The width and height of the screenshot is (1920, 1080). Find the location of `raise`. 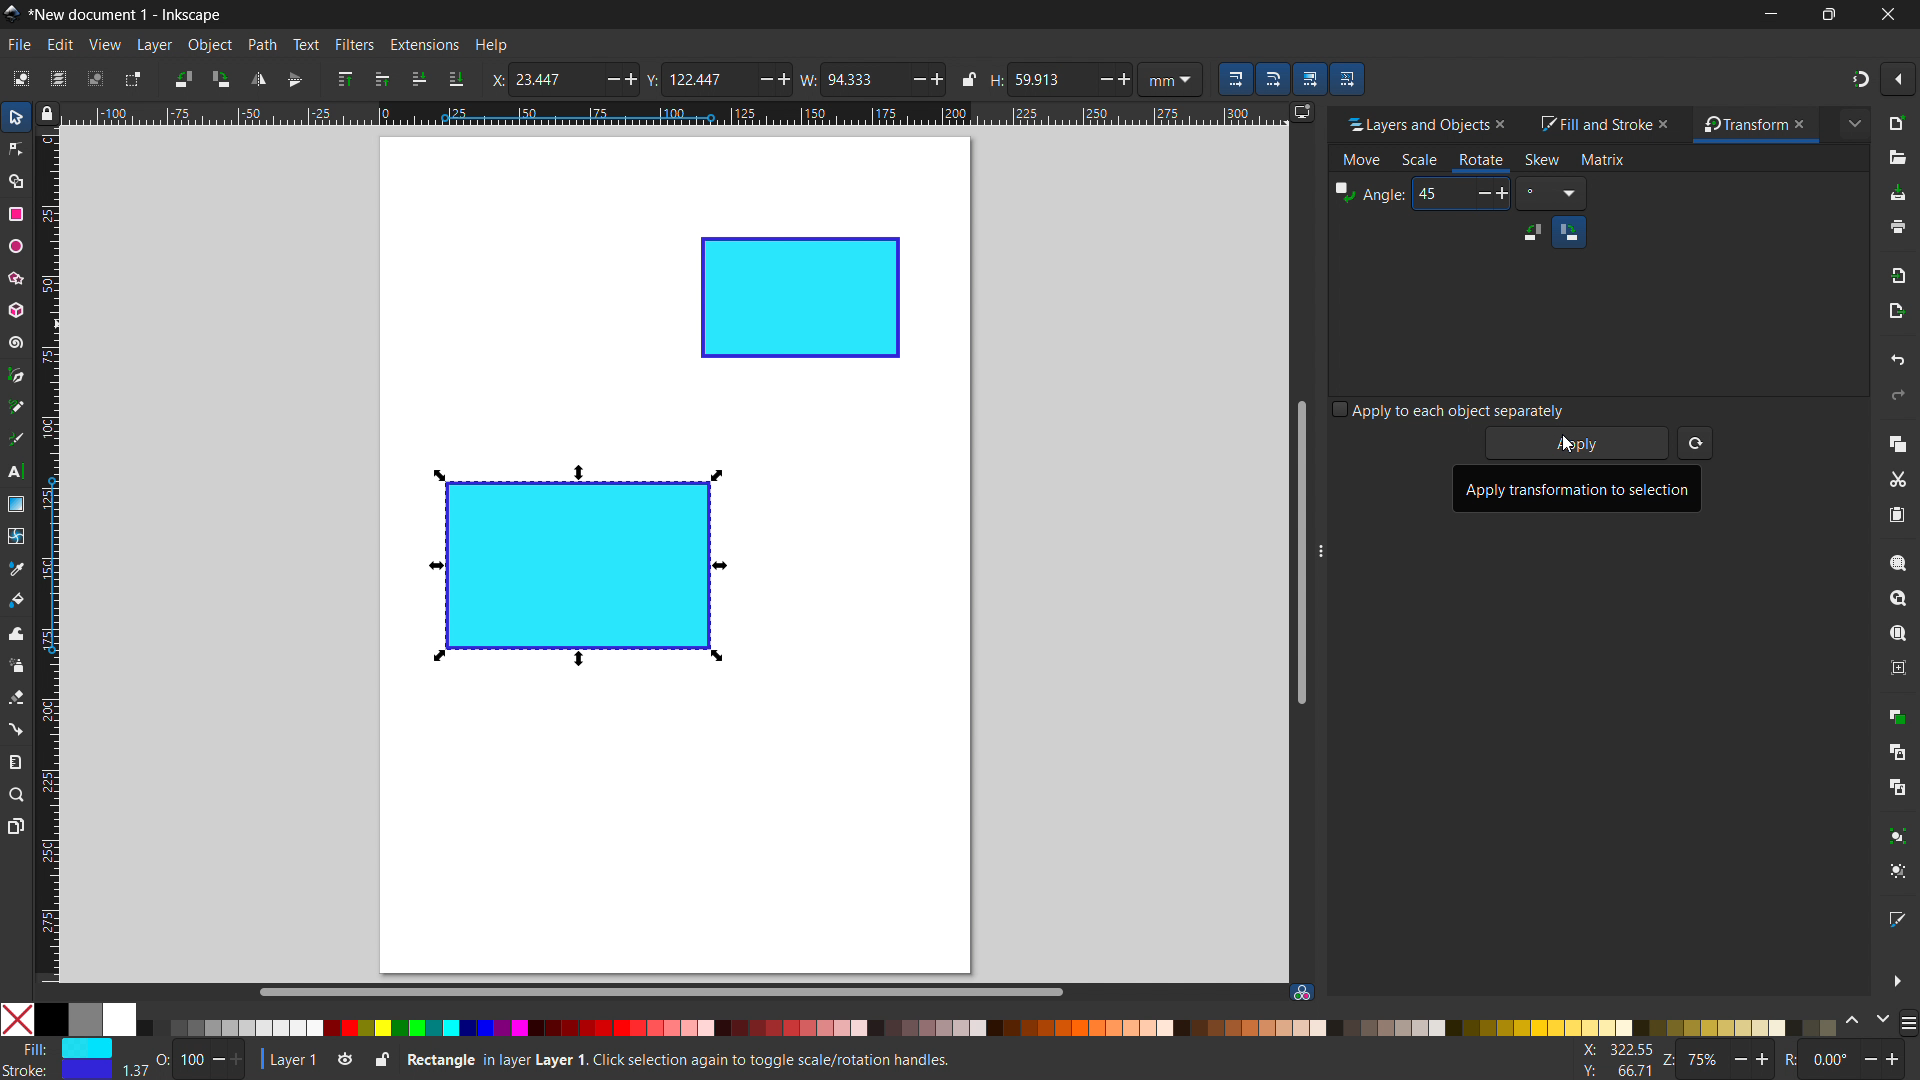

raise is located at coordinates (382, 79).